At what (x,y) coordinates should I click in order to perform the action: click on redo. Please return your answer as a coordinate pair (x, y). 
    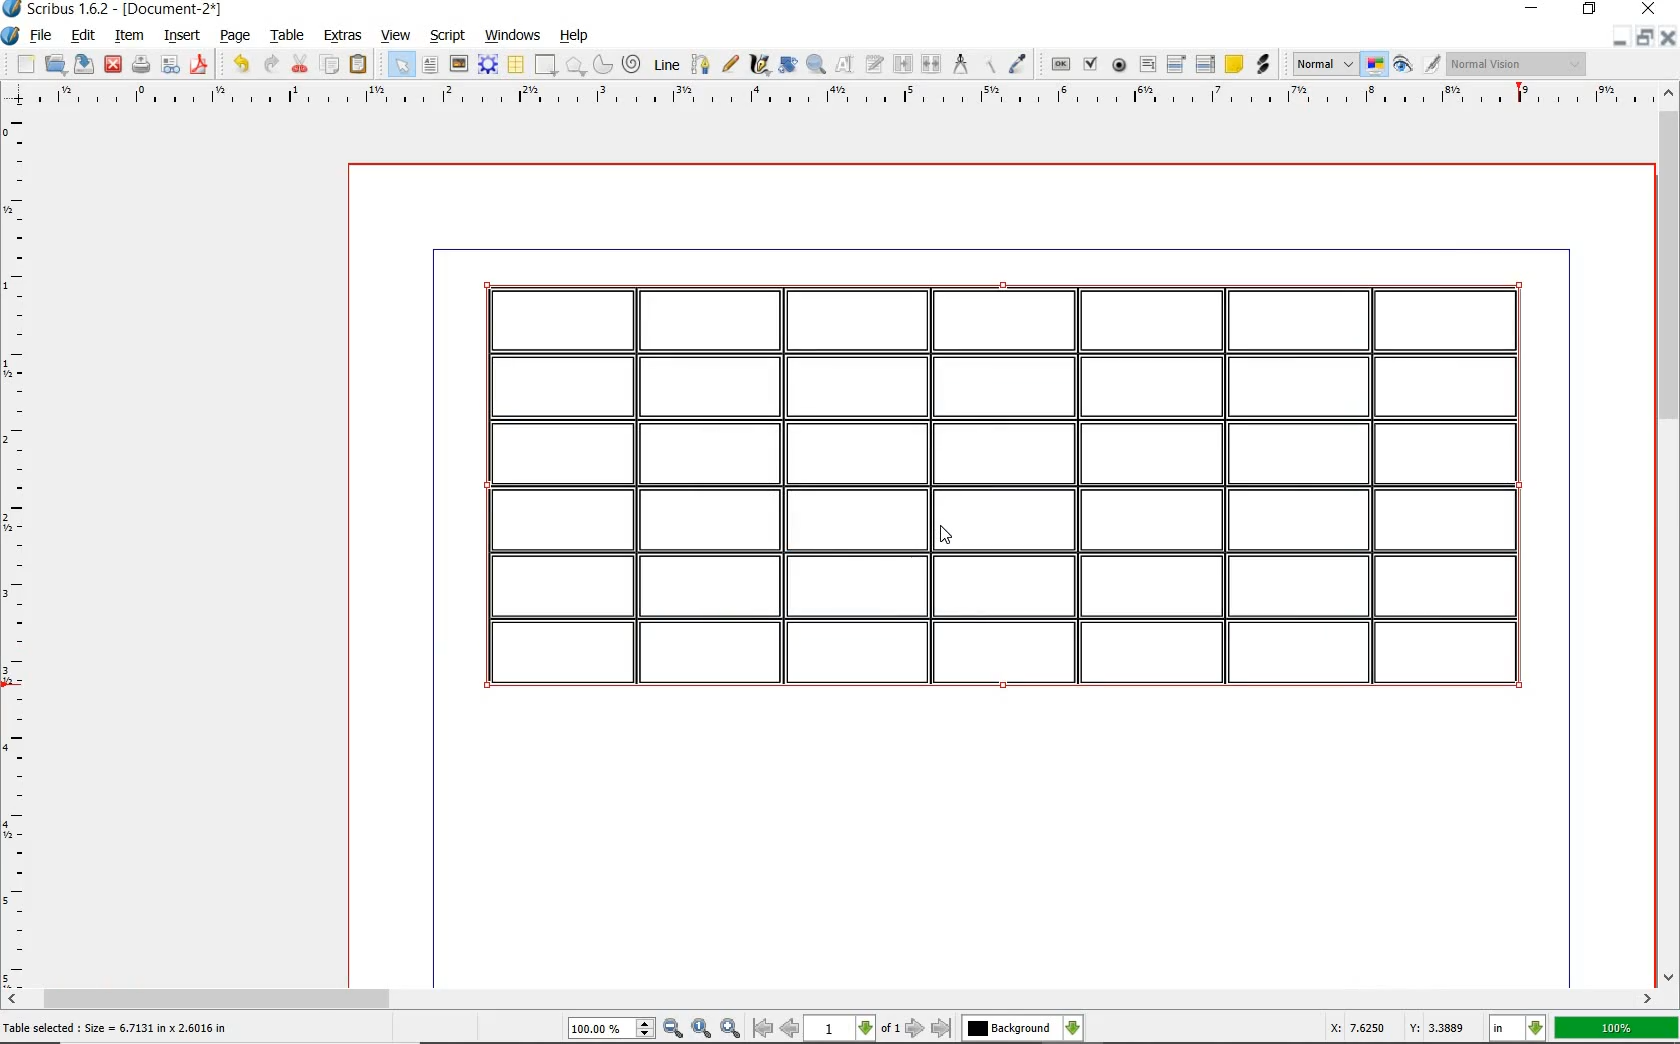
    Looking at the image, I should click on (268, 63).